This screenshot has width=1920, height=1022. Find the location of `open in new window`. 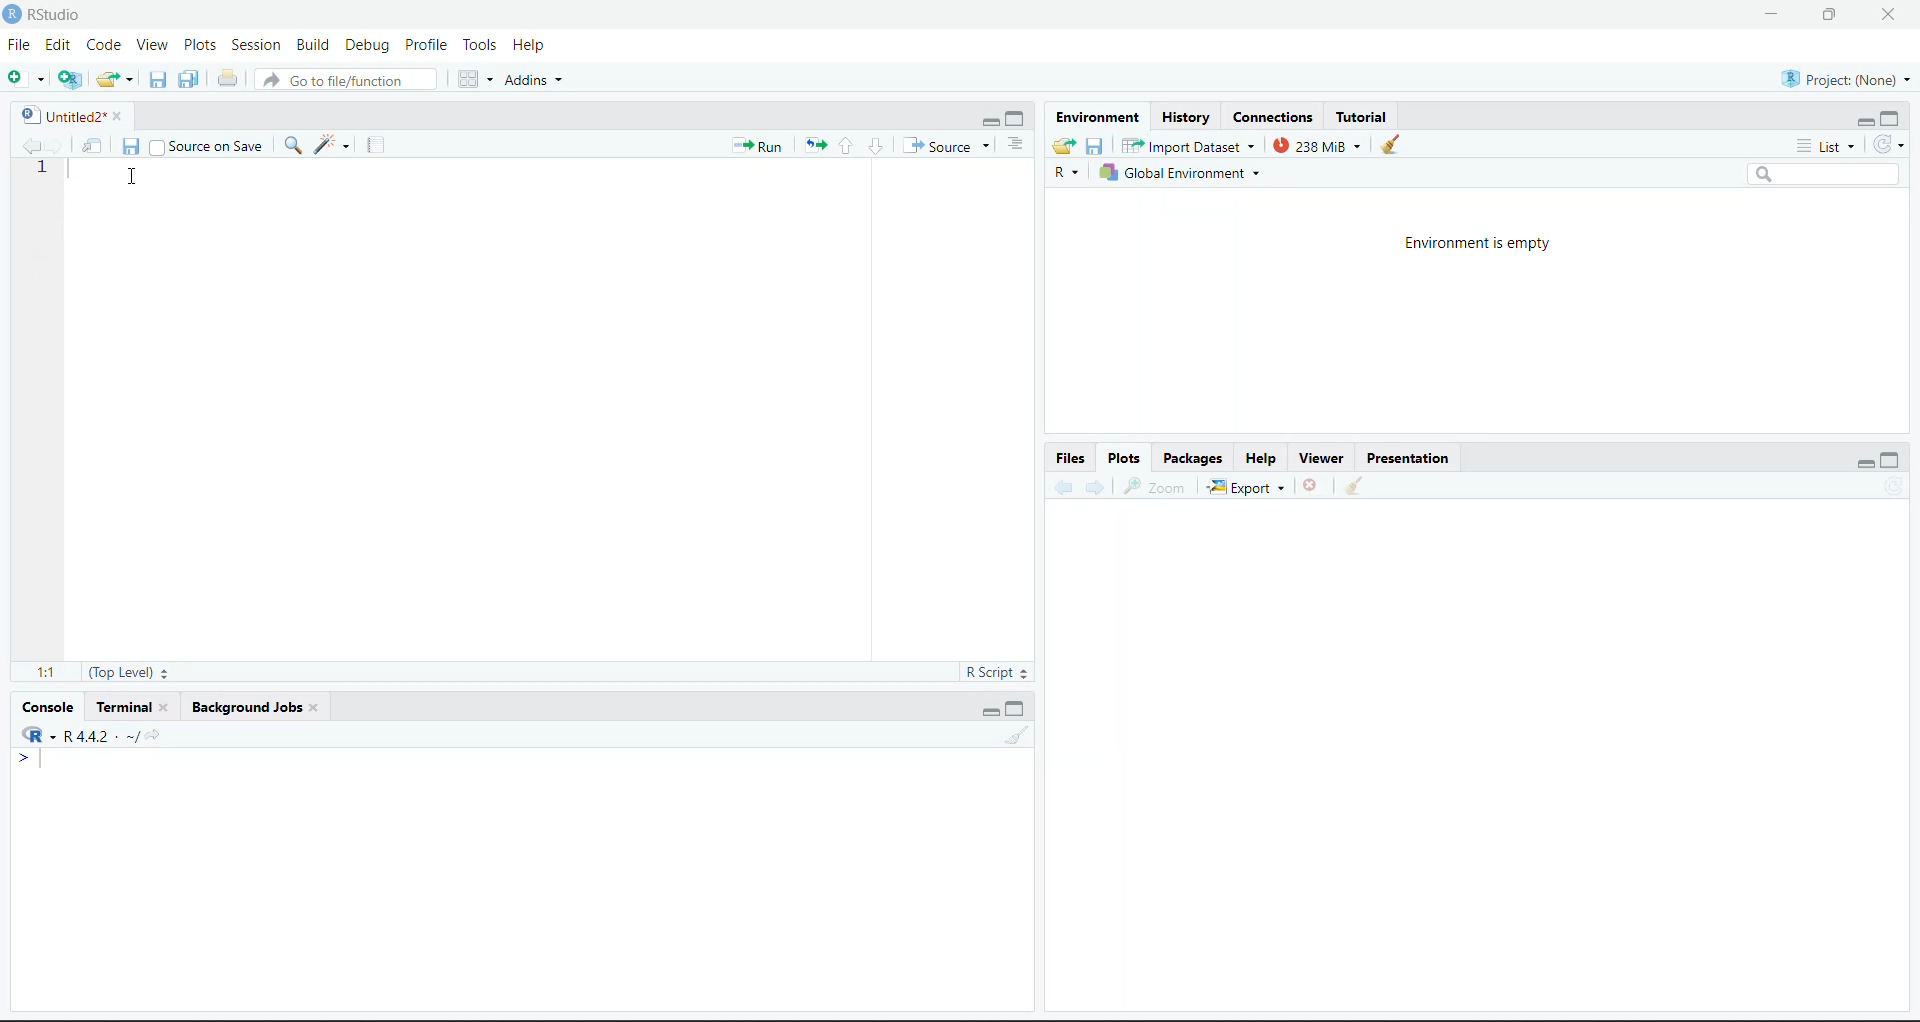

open in new window is located at coordinates (93, 145).